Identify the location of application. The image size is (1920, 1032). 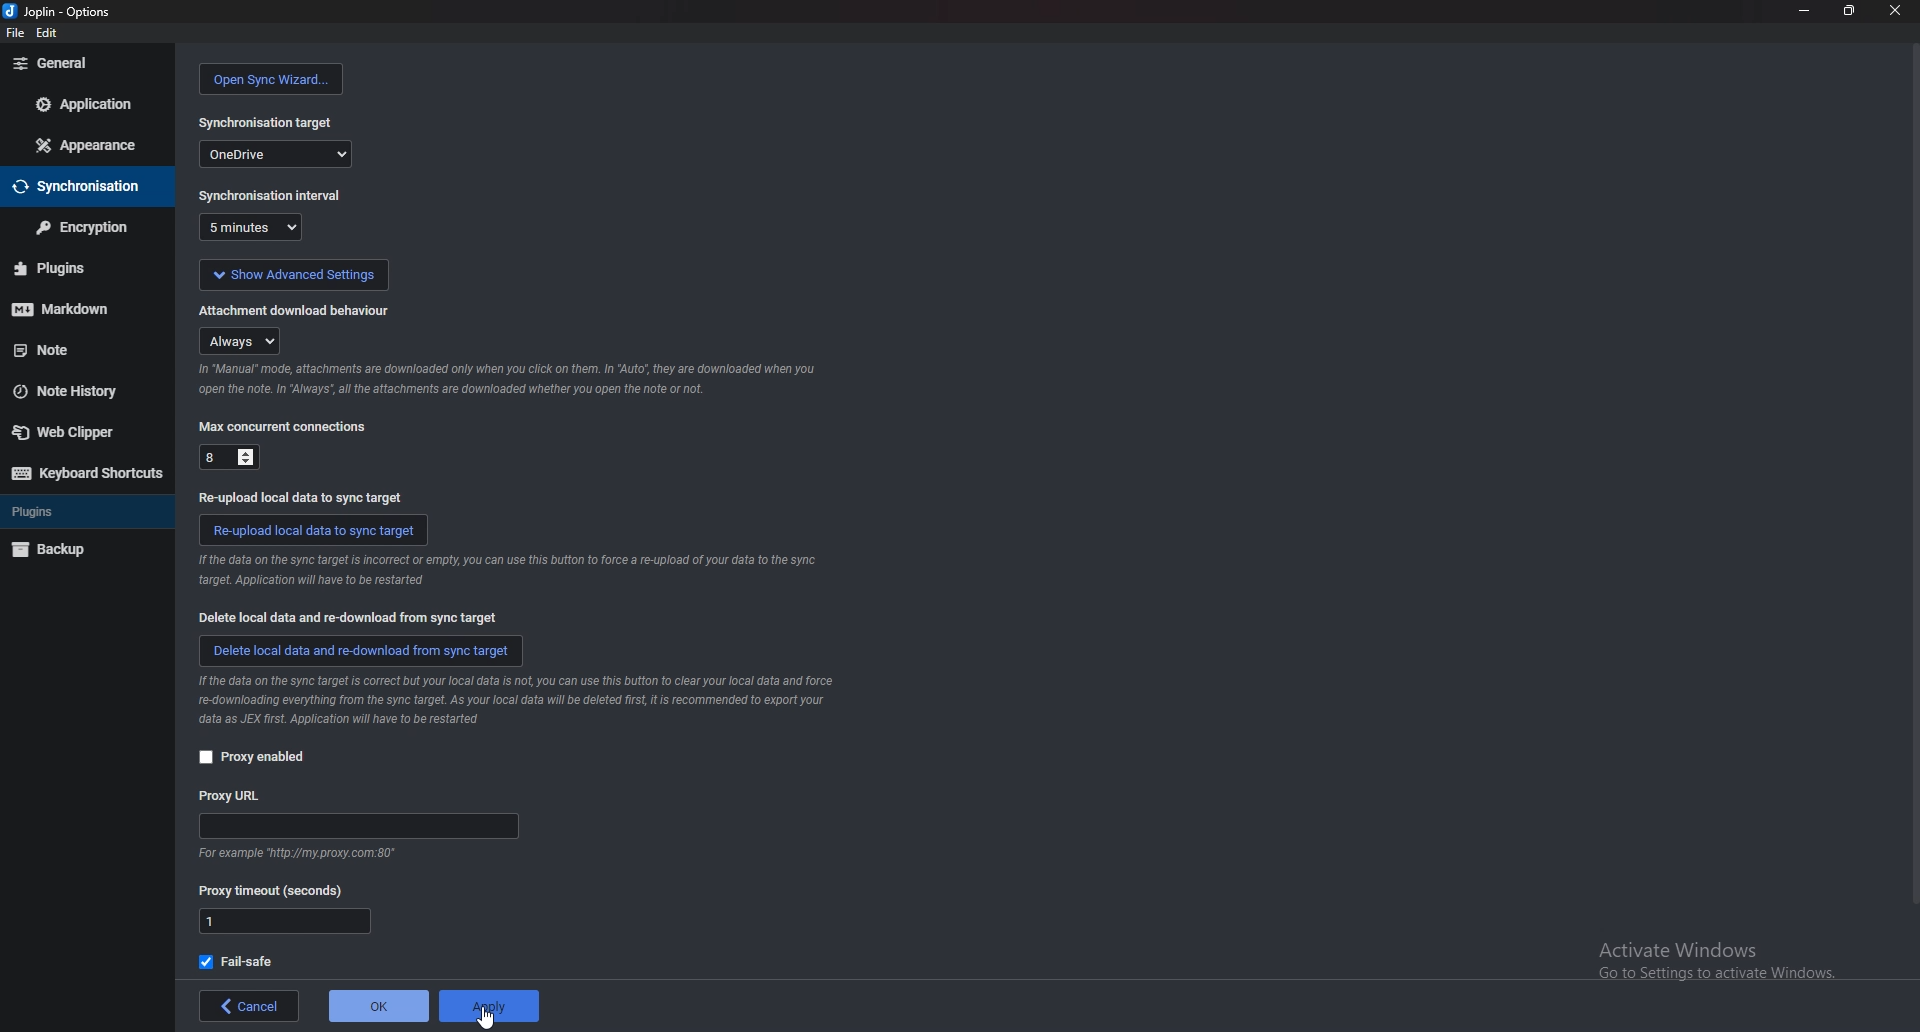
(88, 102).